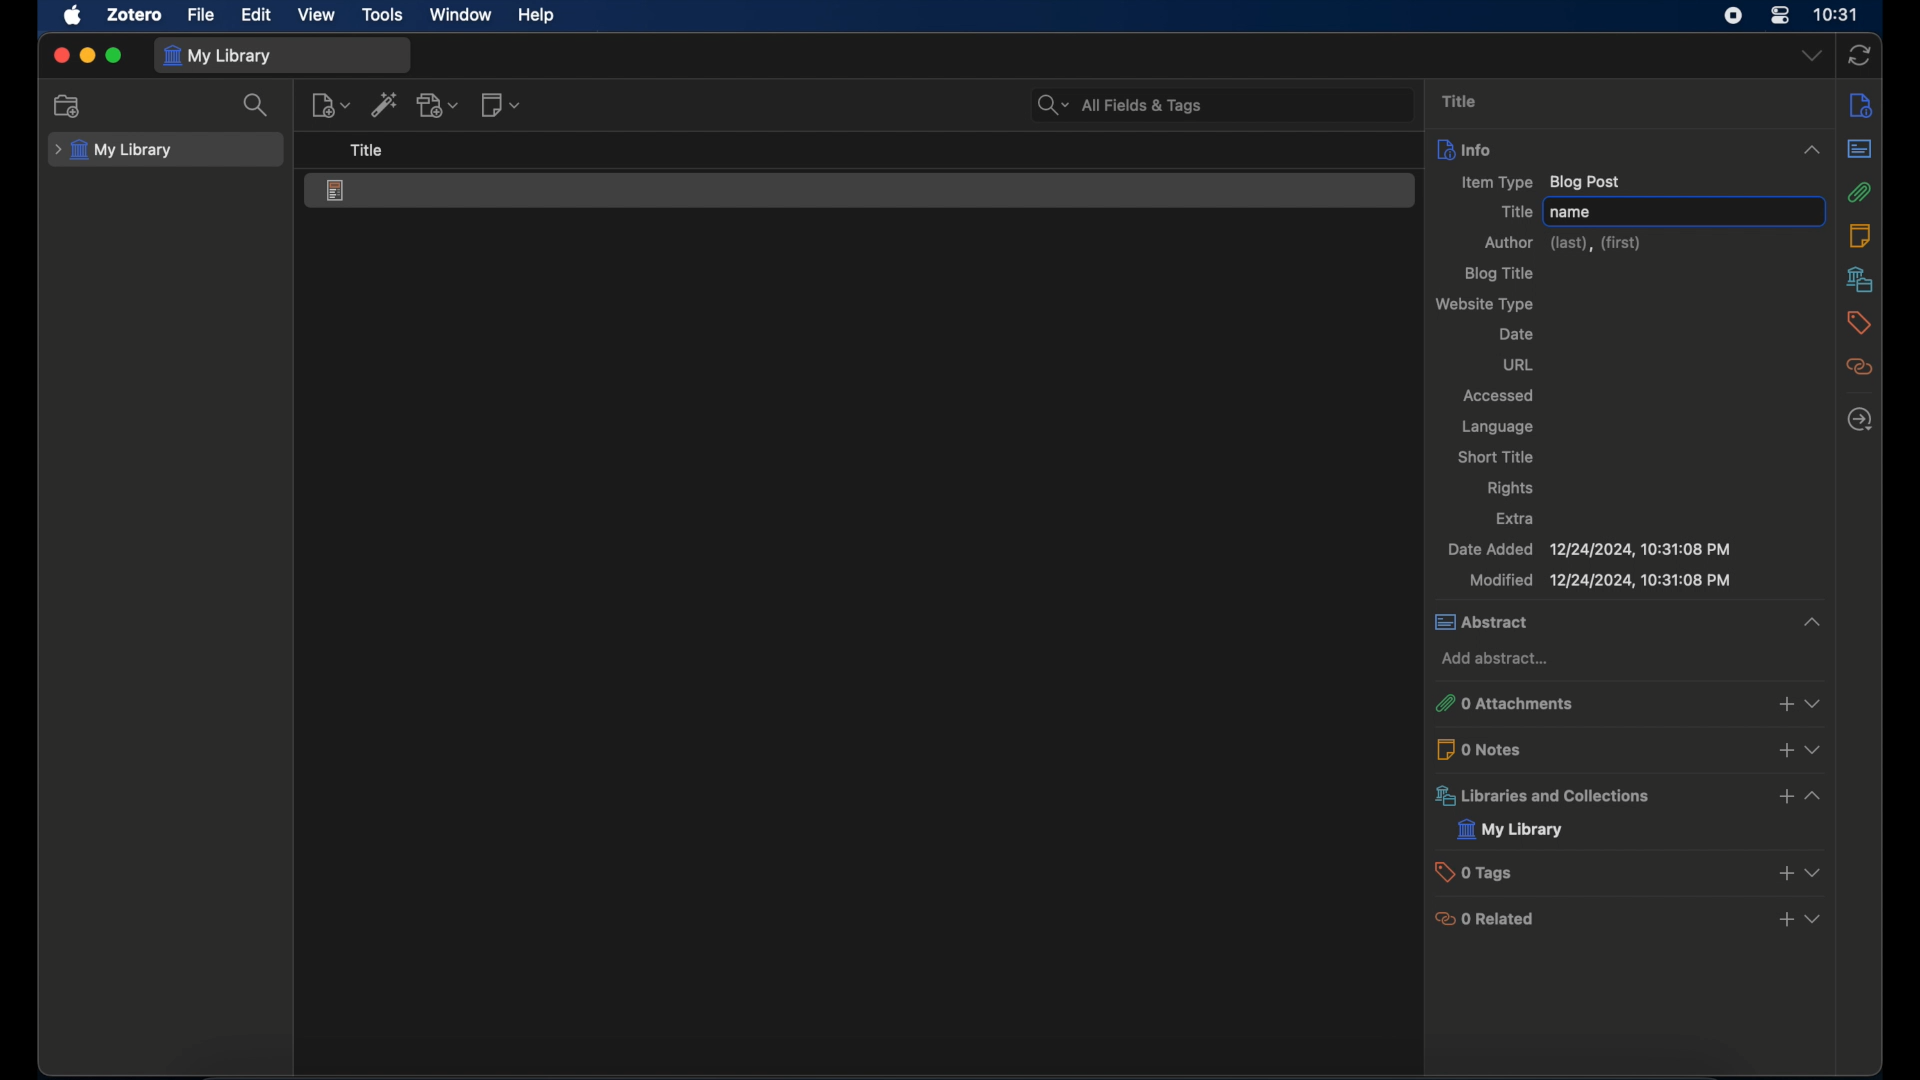 The image size is (1920, 1080). Describe the element at coordinates (1861, 192) in the screenshot. I see `attachments` at that location.